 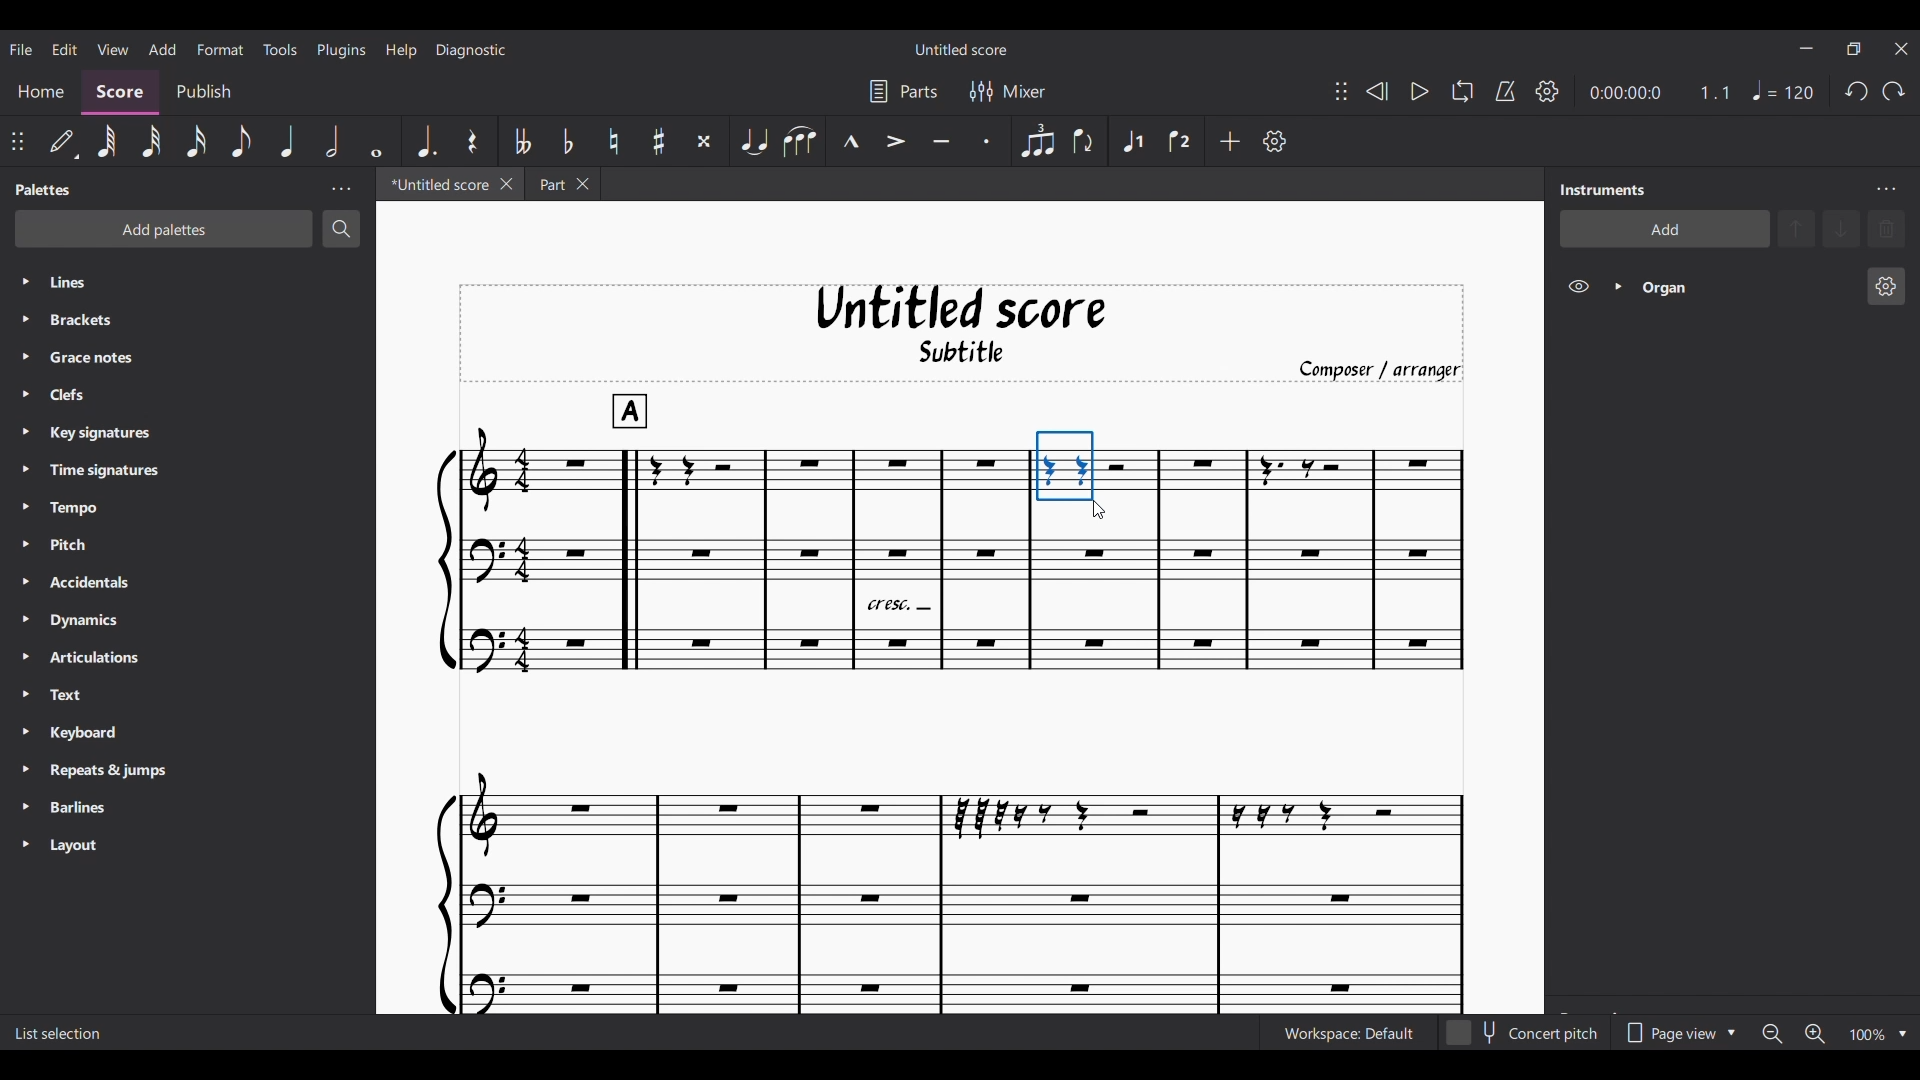 I want to click on Toggle for Concert pitch, so click(x=1524, y=1033).